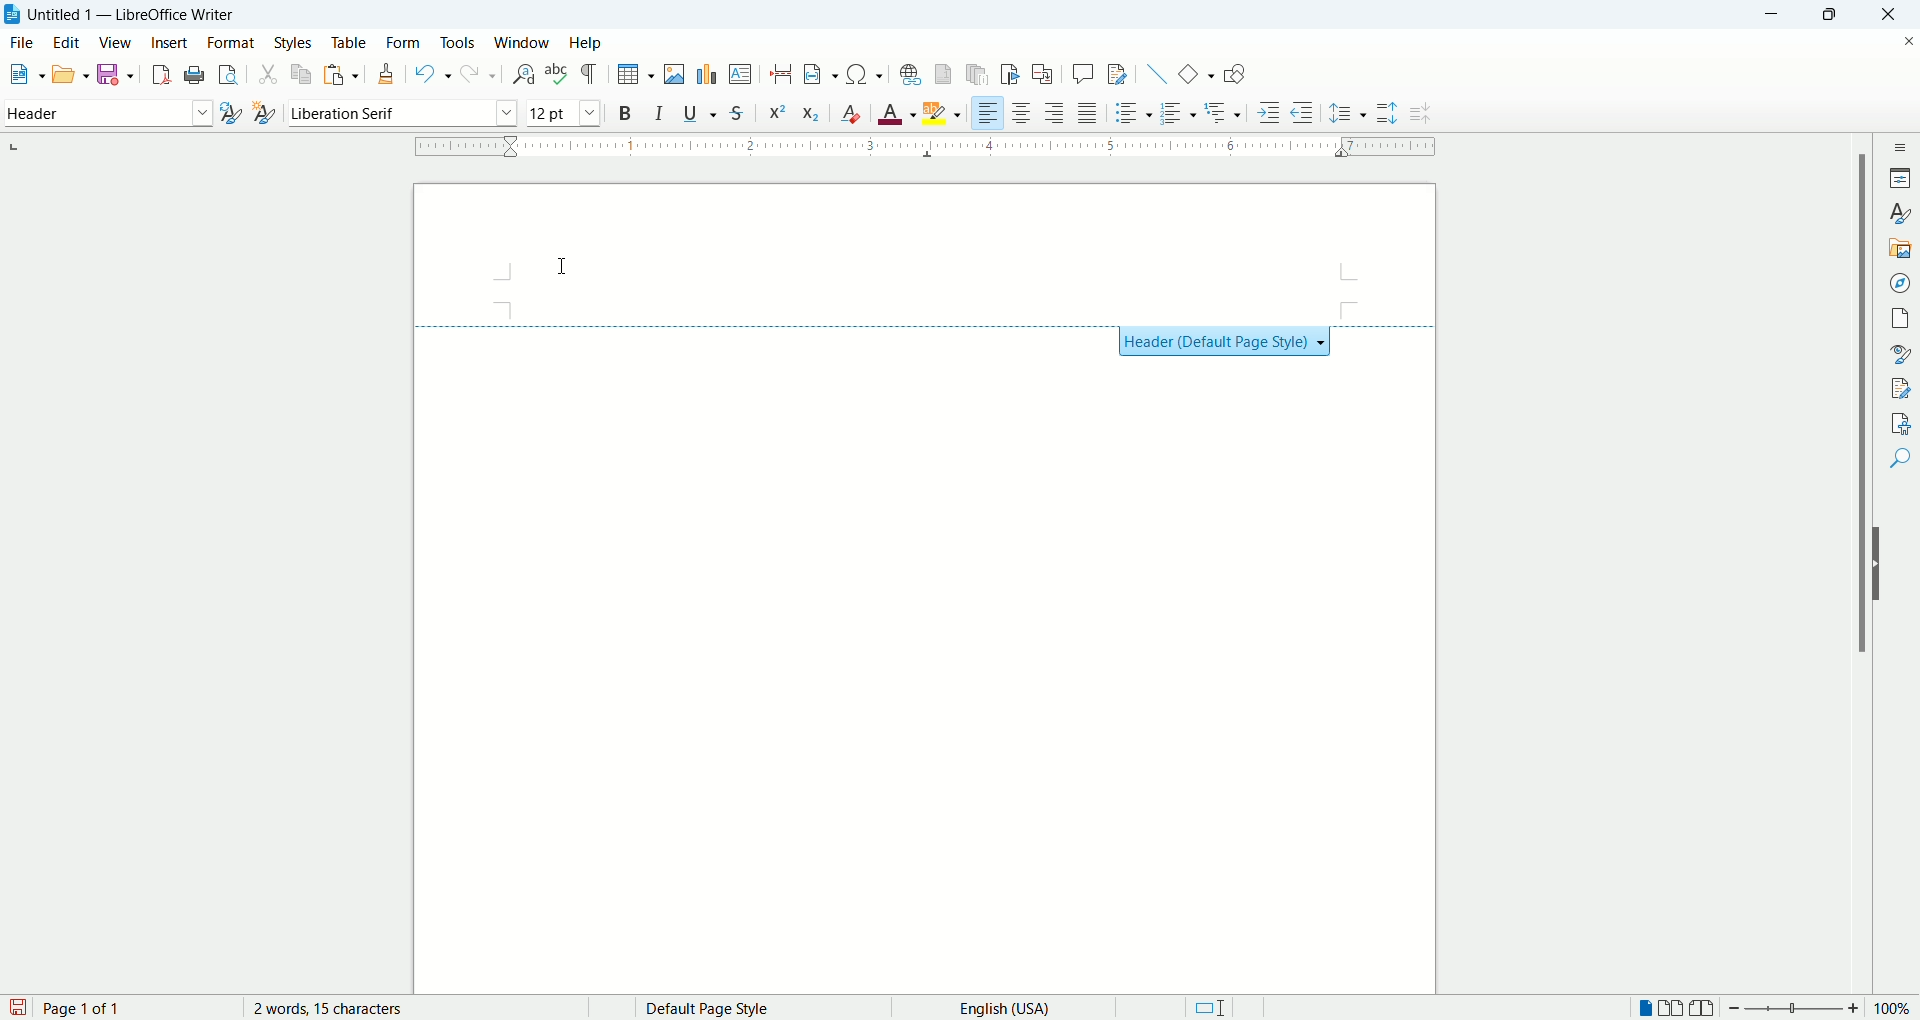 The height and width of the screenshot is (1020, 1920). Describe the element at coordinates (1011, 73) in the screenshot. I see `insert bookmark` at that location.